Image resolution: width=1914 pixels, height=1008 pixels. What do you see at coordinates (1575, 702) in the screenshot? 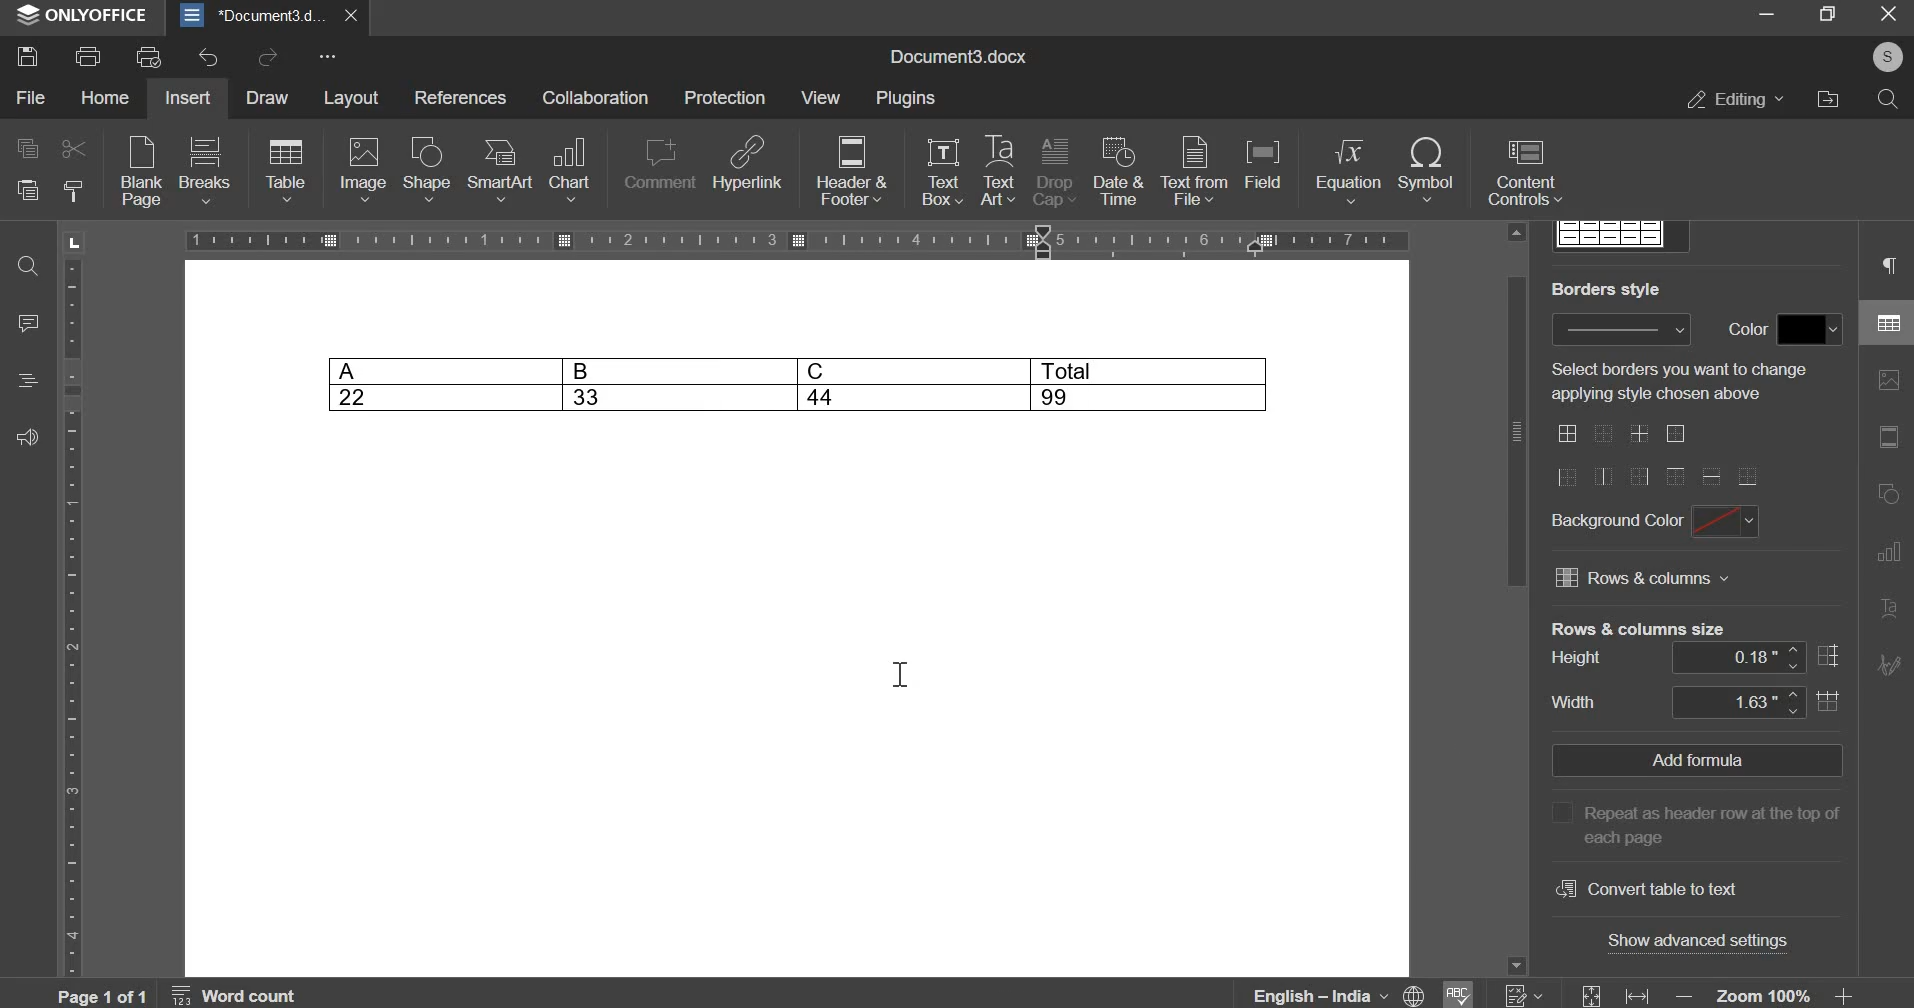
I see `width` at bounding box center [1575, 702].